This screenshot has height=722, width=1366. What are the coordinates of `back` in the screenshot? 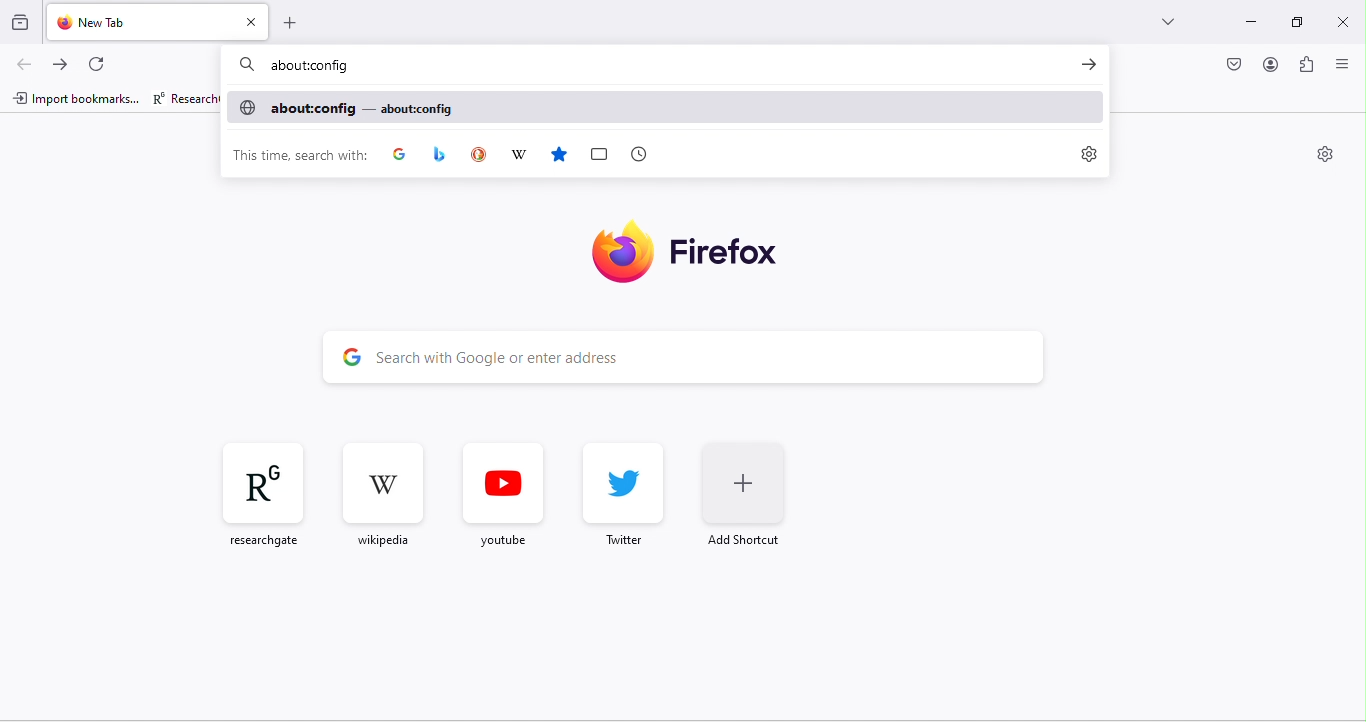 It's located at (20, 64).